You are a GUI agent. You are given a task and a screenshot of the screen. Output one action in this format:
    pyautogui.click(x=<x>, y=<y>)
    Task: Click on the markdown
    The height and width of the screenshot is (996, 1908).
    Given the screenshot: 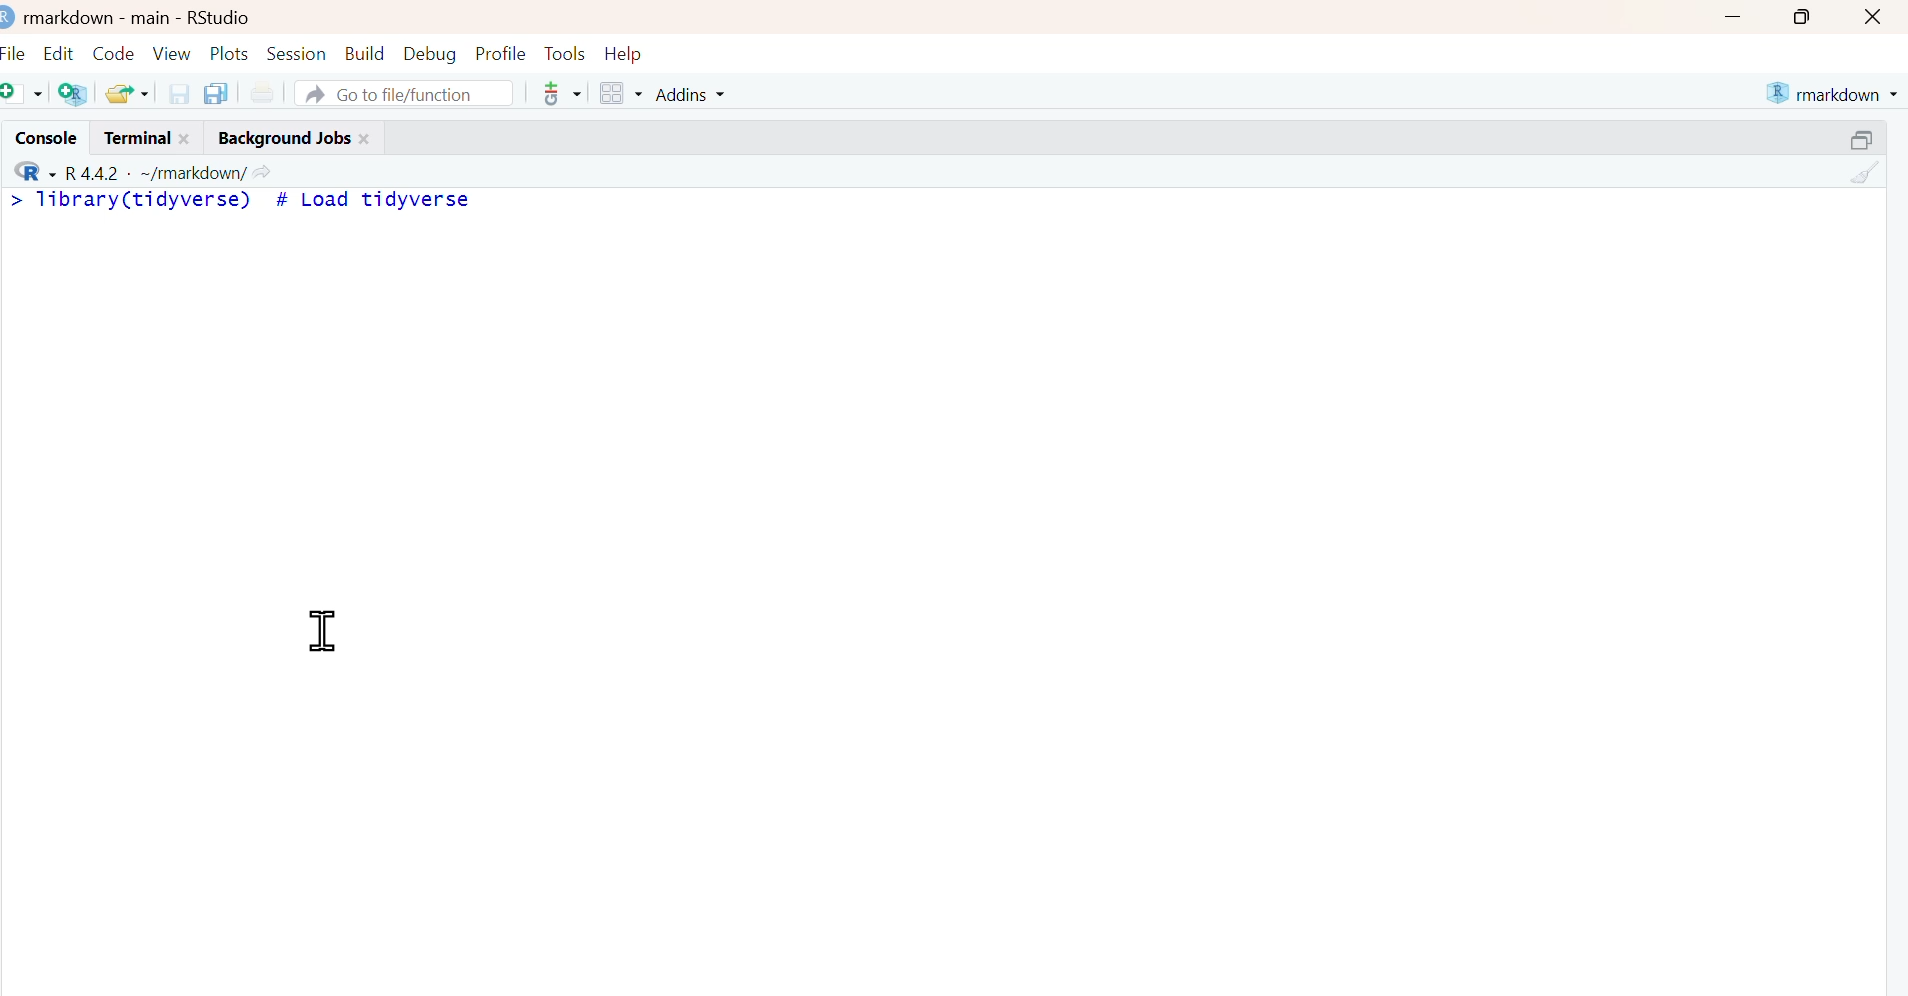 What is the action you would take?
    pyautogui.click(x=1835, y=91)
    